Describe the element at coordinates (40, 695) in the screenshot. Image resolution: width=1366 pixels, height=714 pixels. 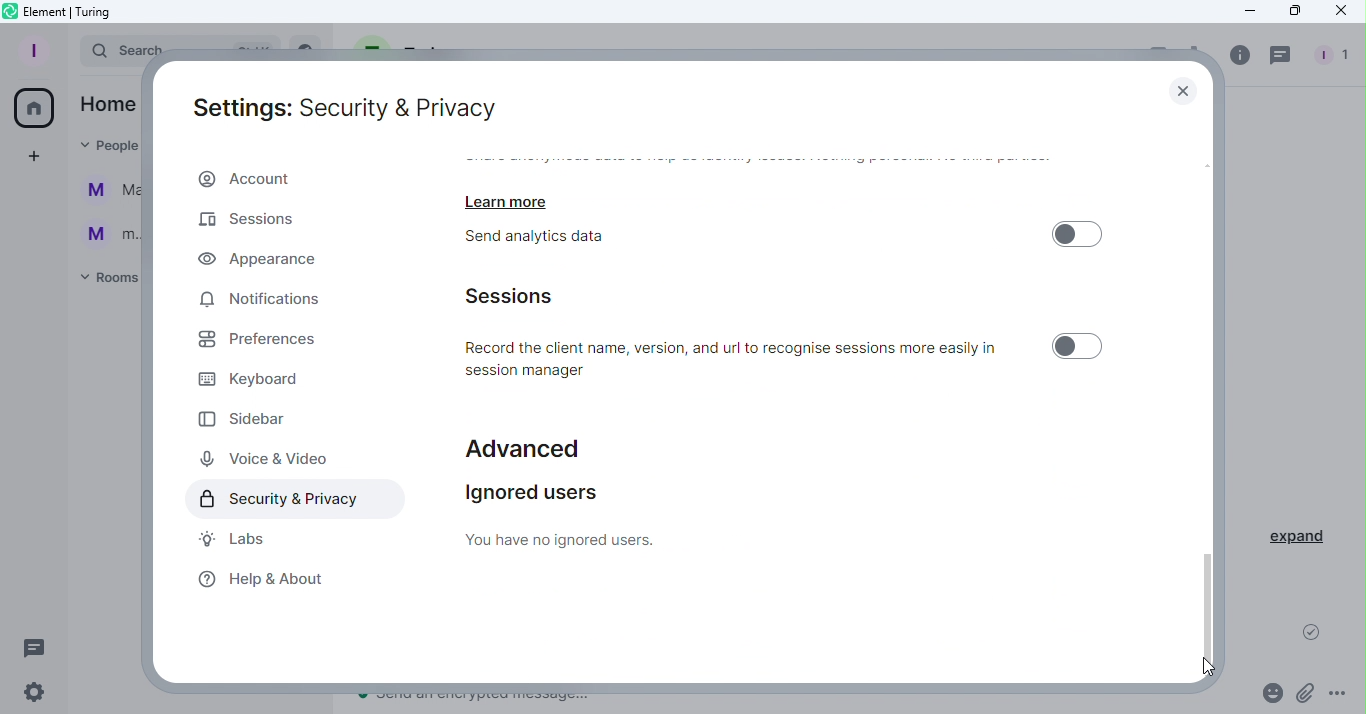
I see `Settings` at that location.